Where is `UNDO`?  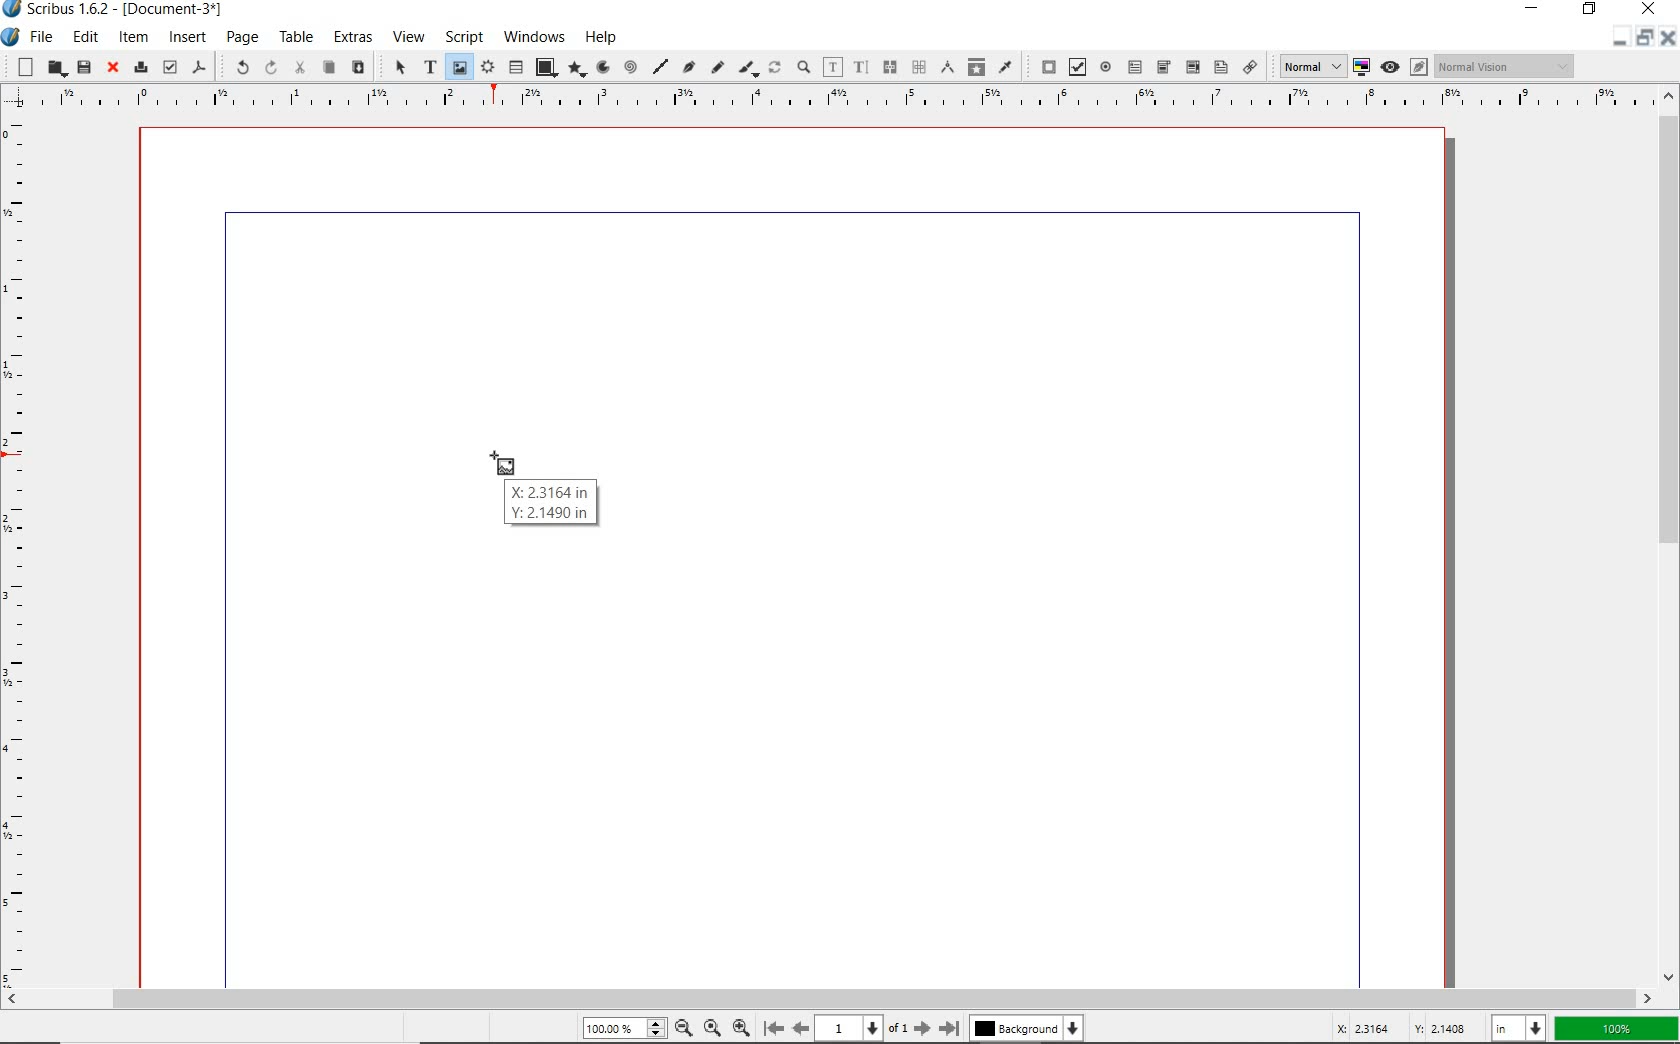 UNDO is located at coordinates (239, 66).